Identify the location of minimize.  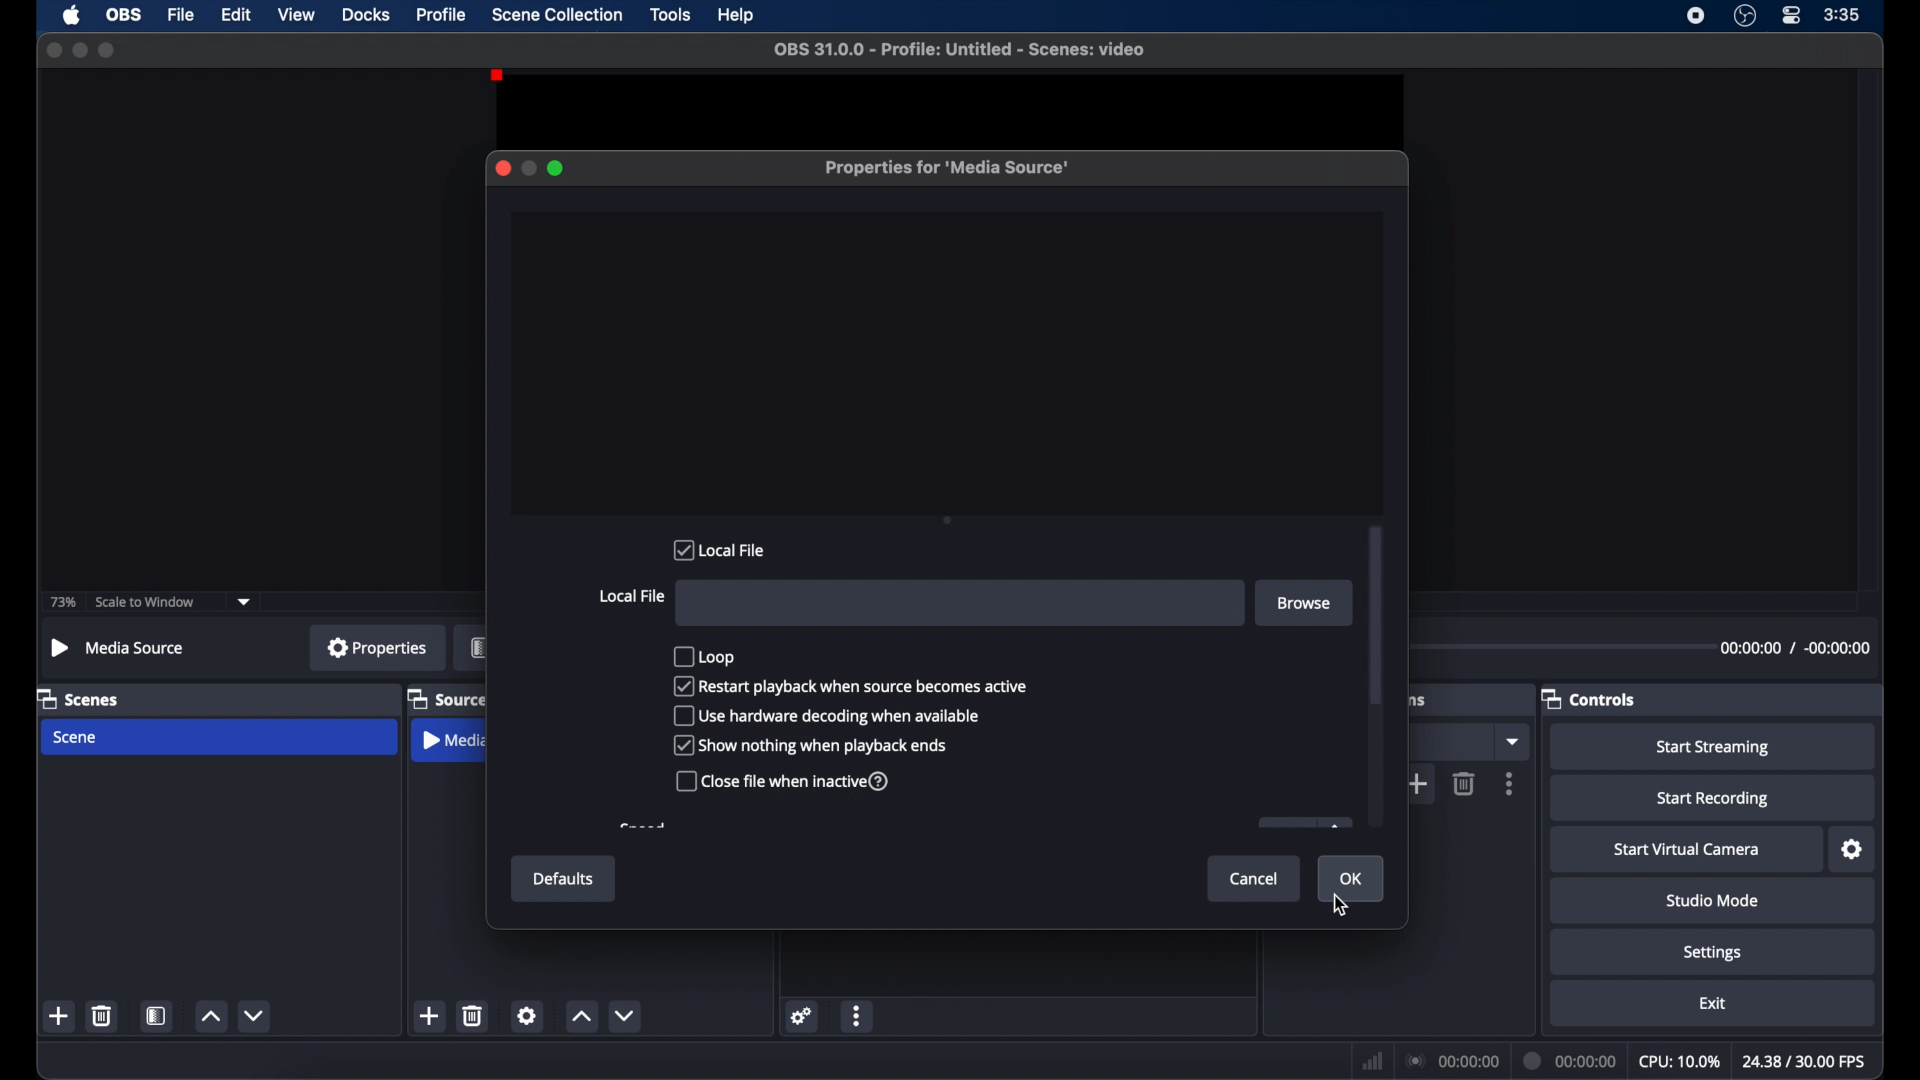
(79, 51).